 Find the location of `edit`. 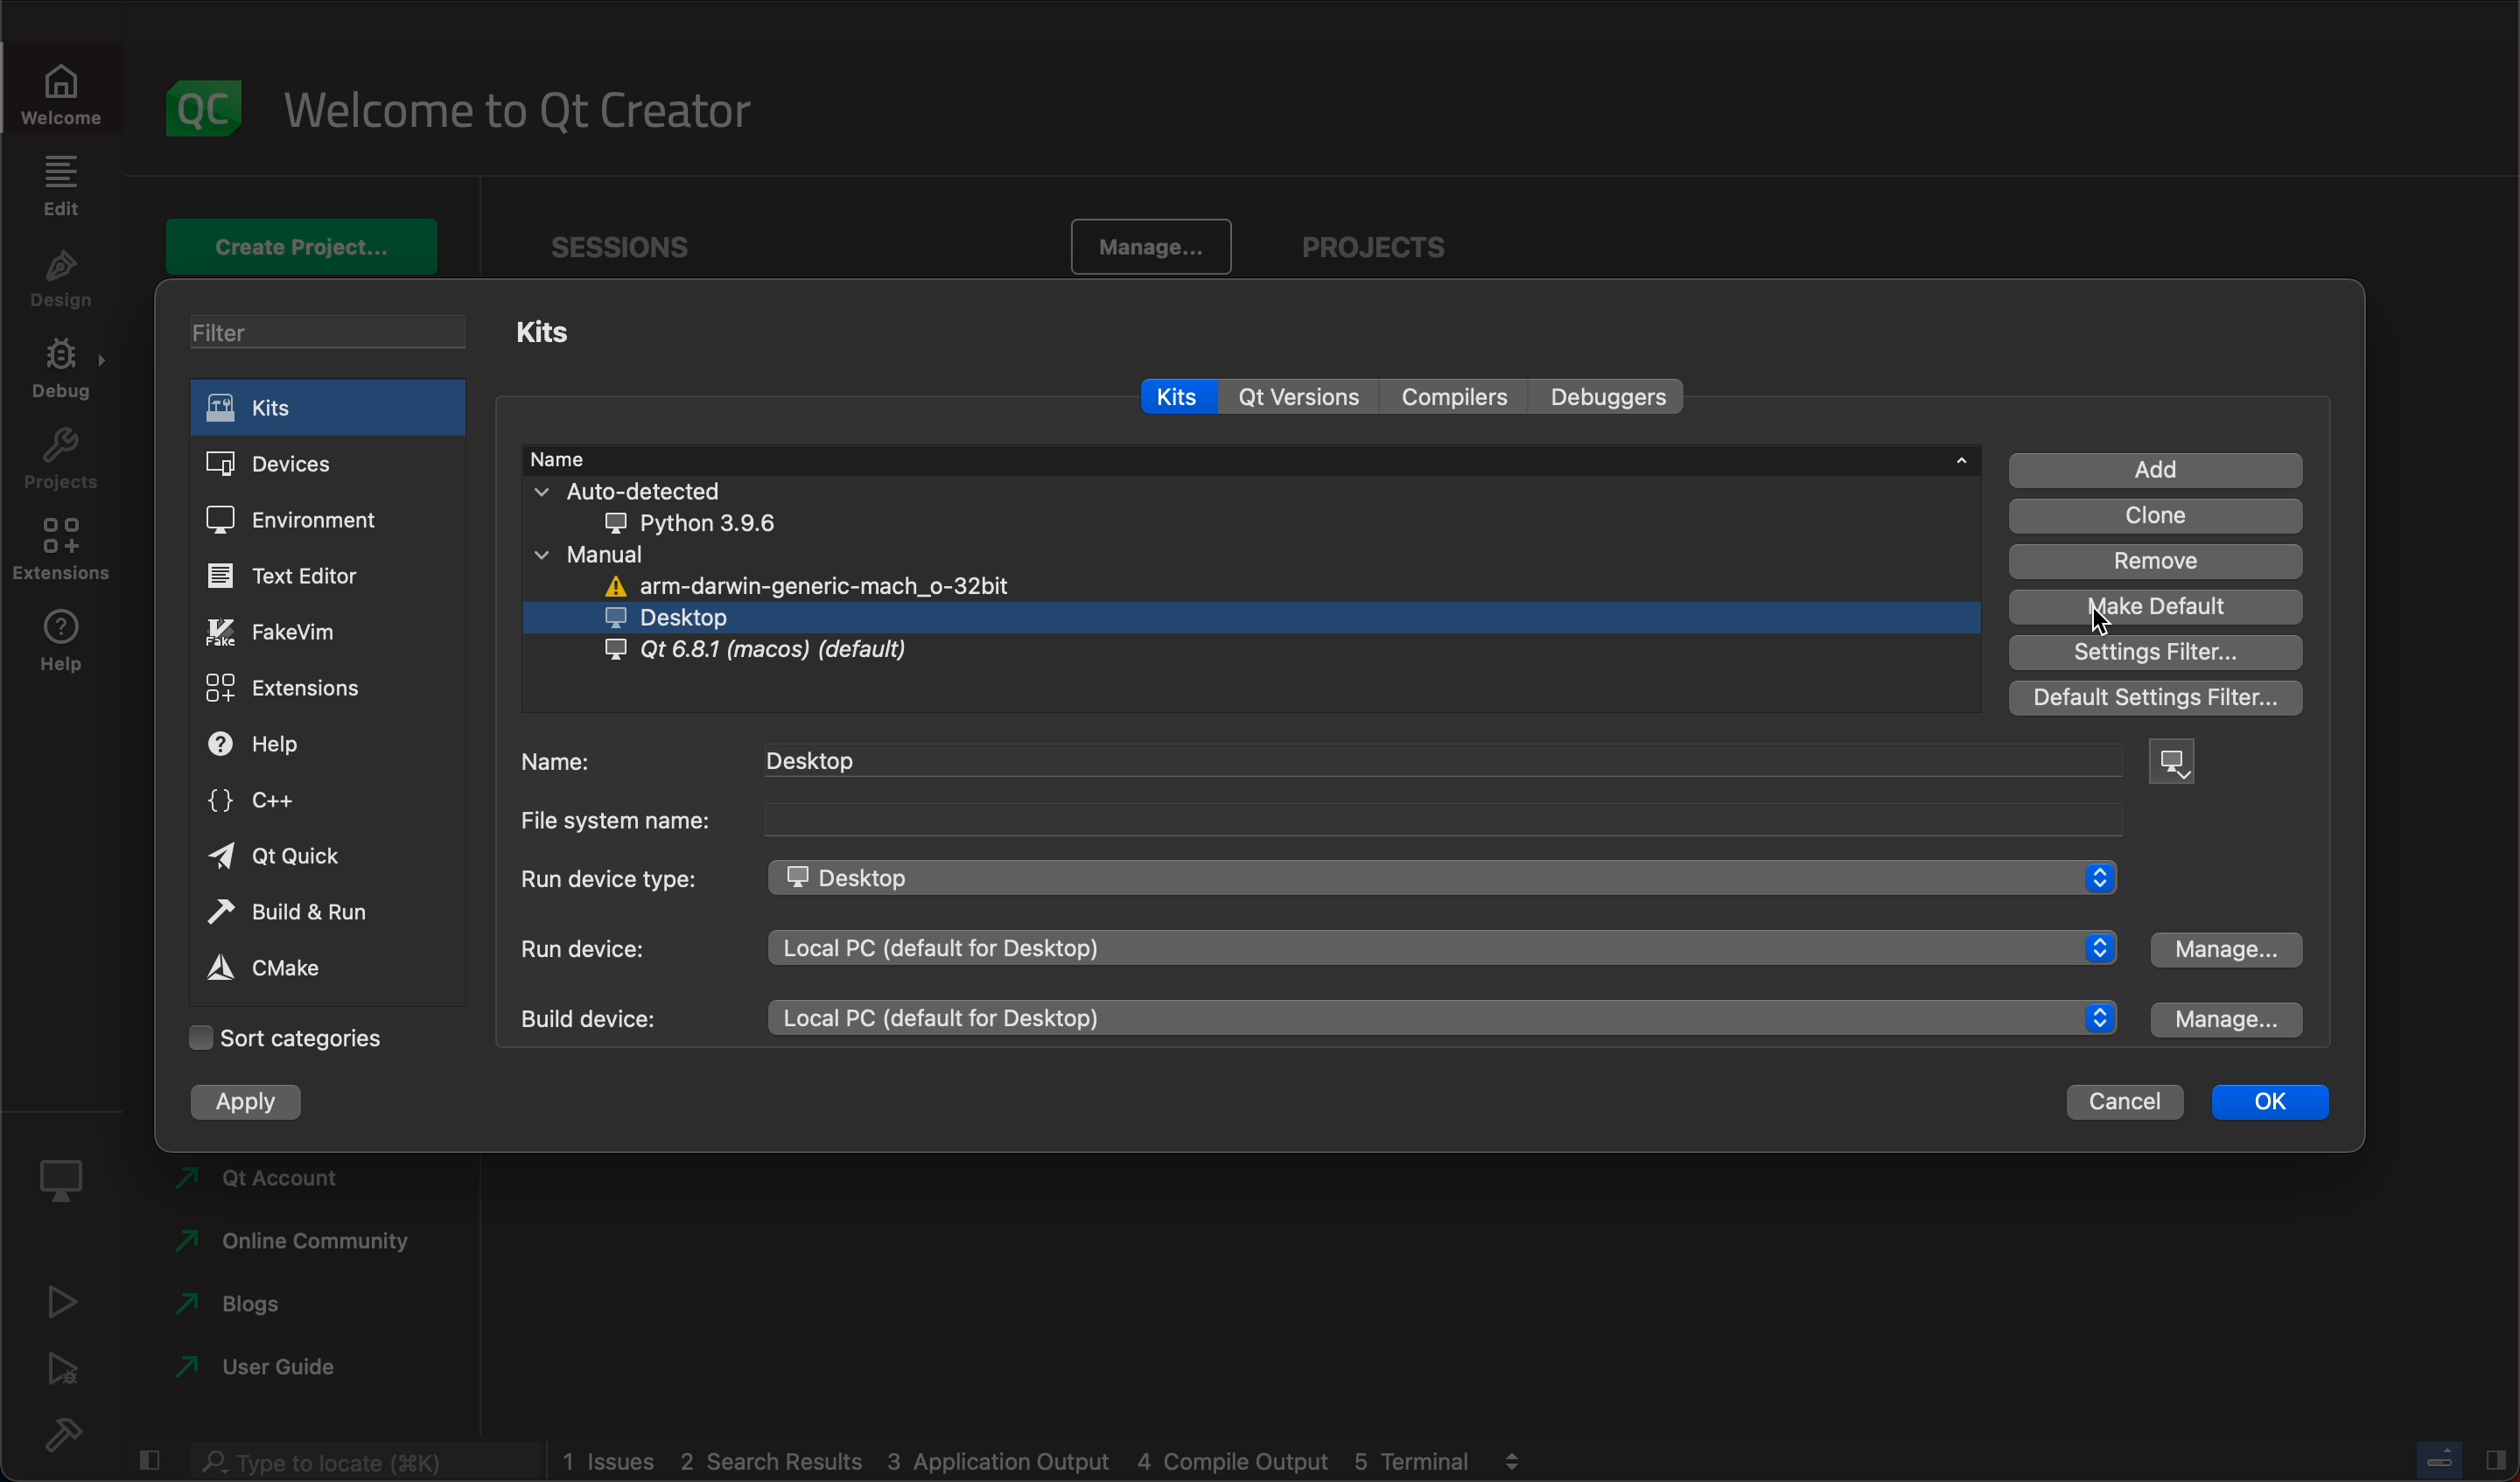

edit is located at coordinates (62, 185).